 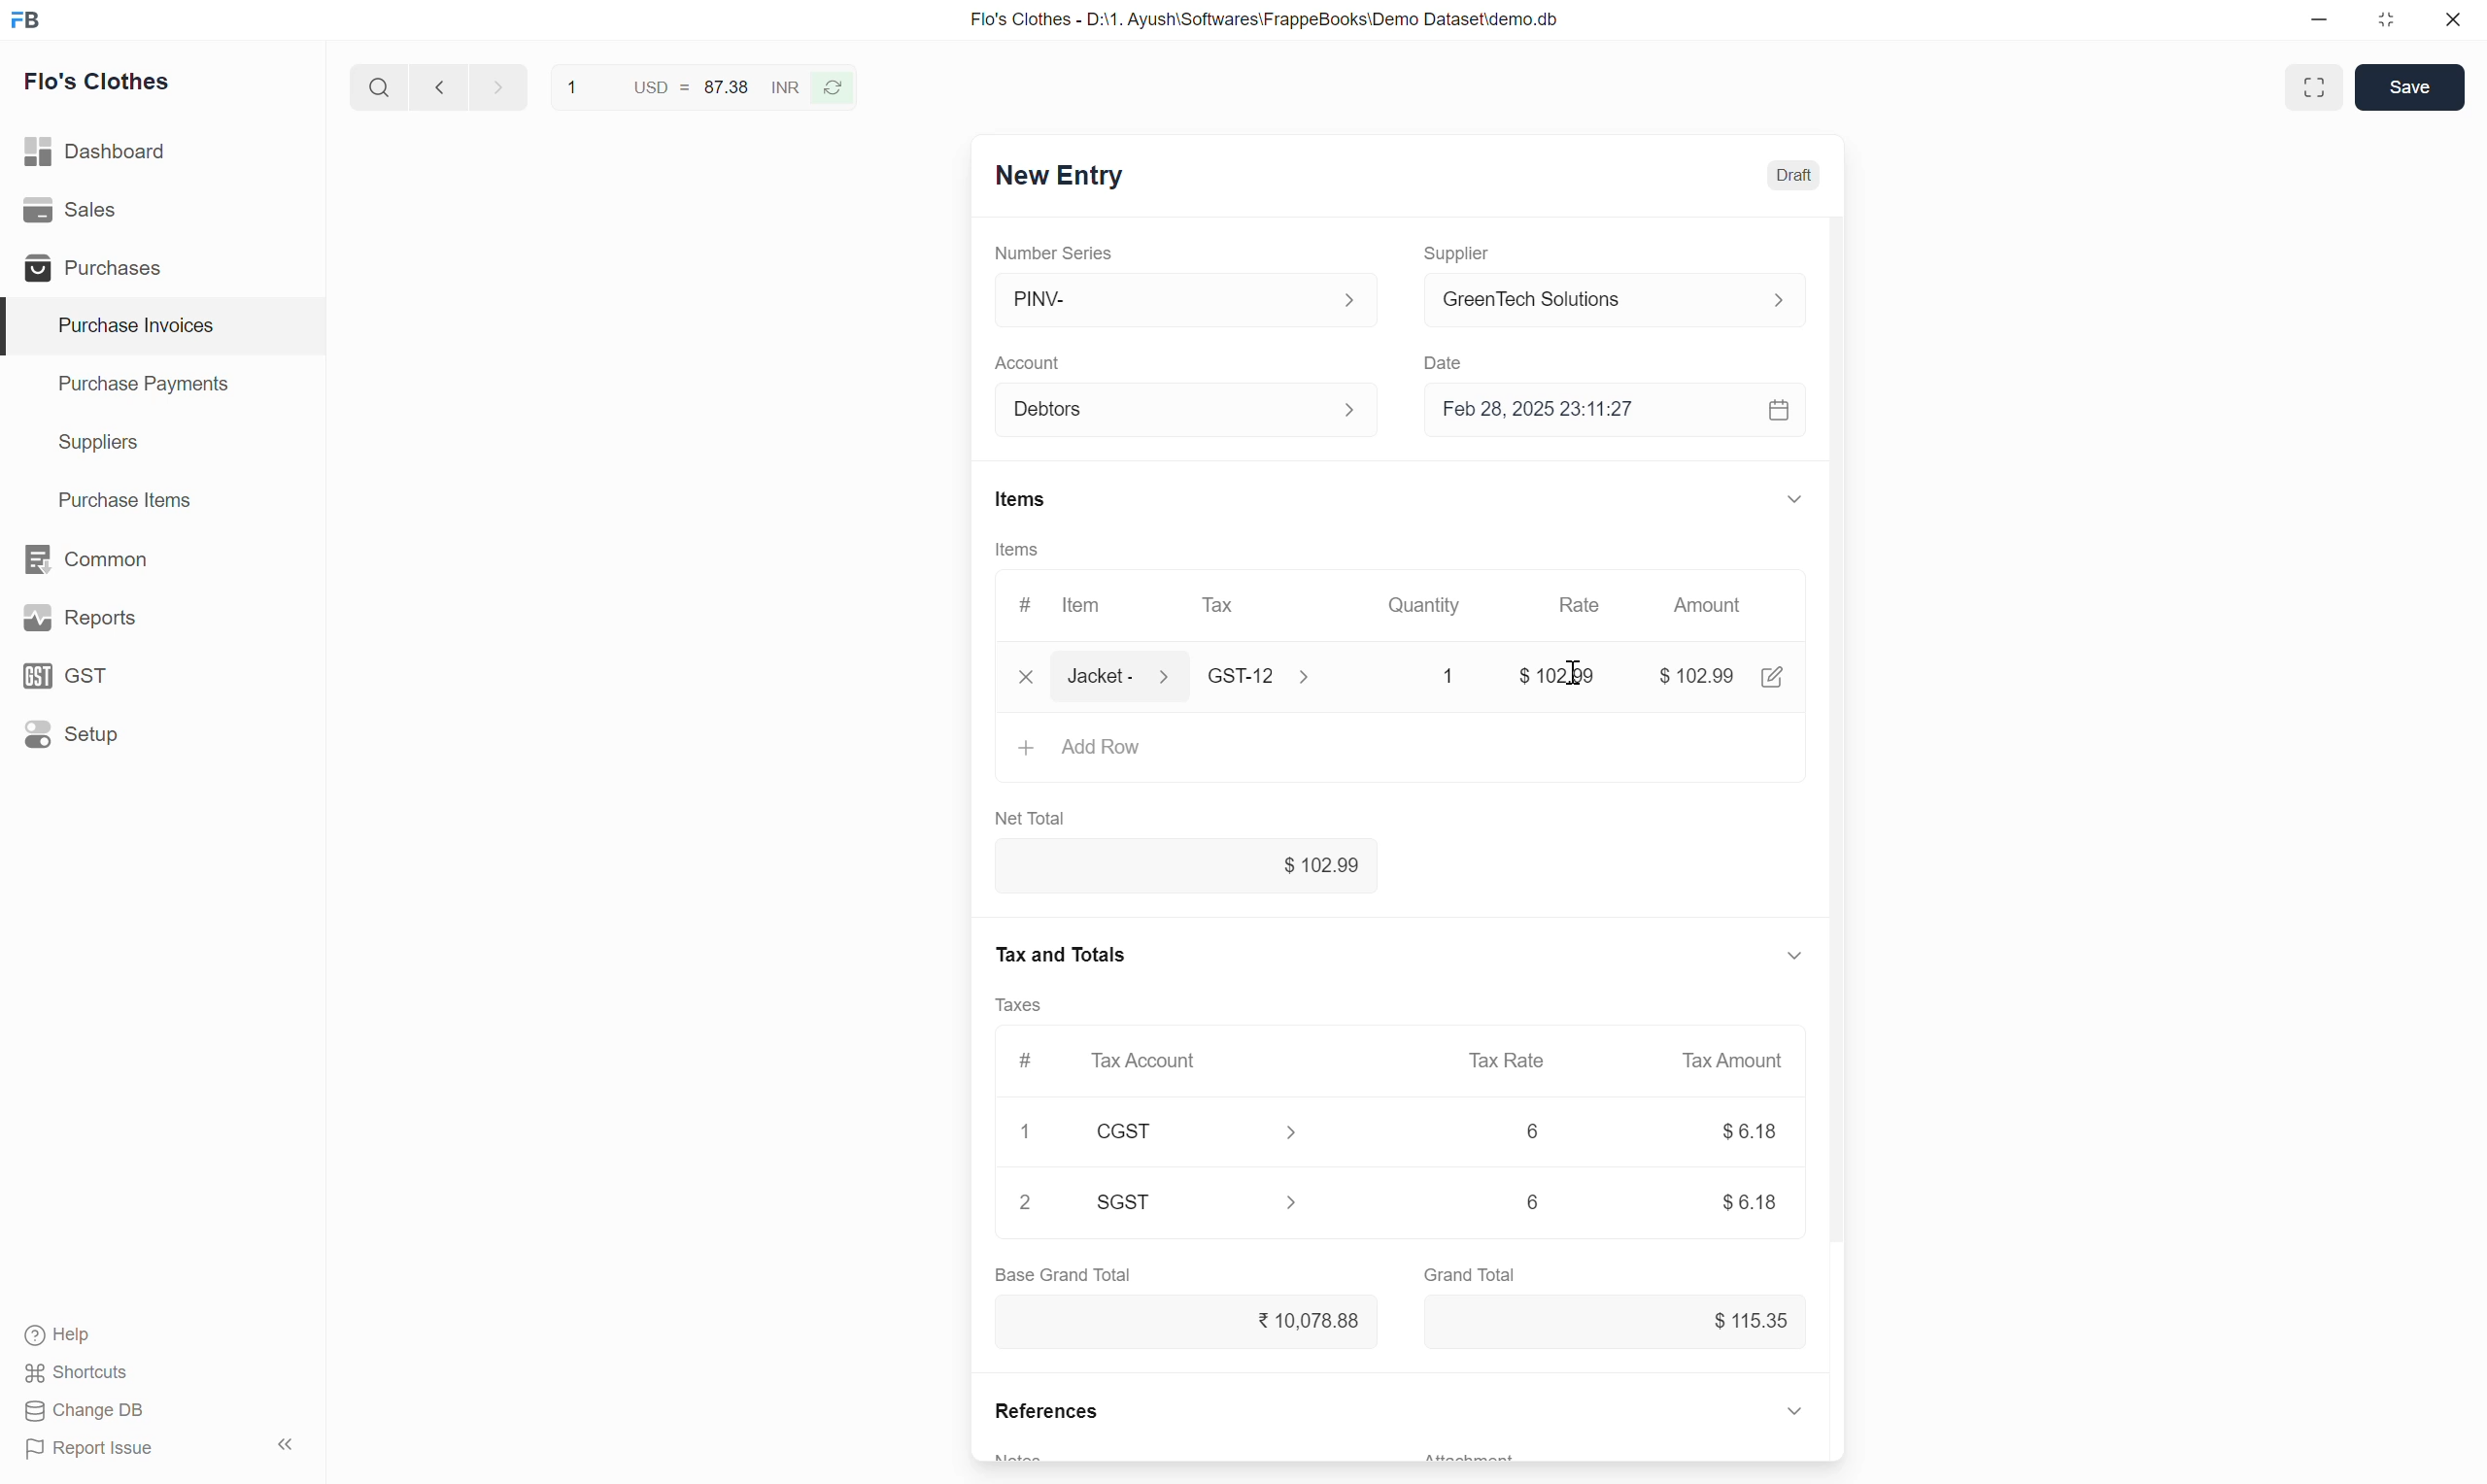 What do you see at coordinates (1838, 728) in the screenshot?
I see `Vertical slide bar` at bounding box center [1838, 728].